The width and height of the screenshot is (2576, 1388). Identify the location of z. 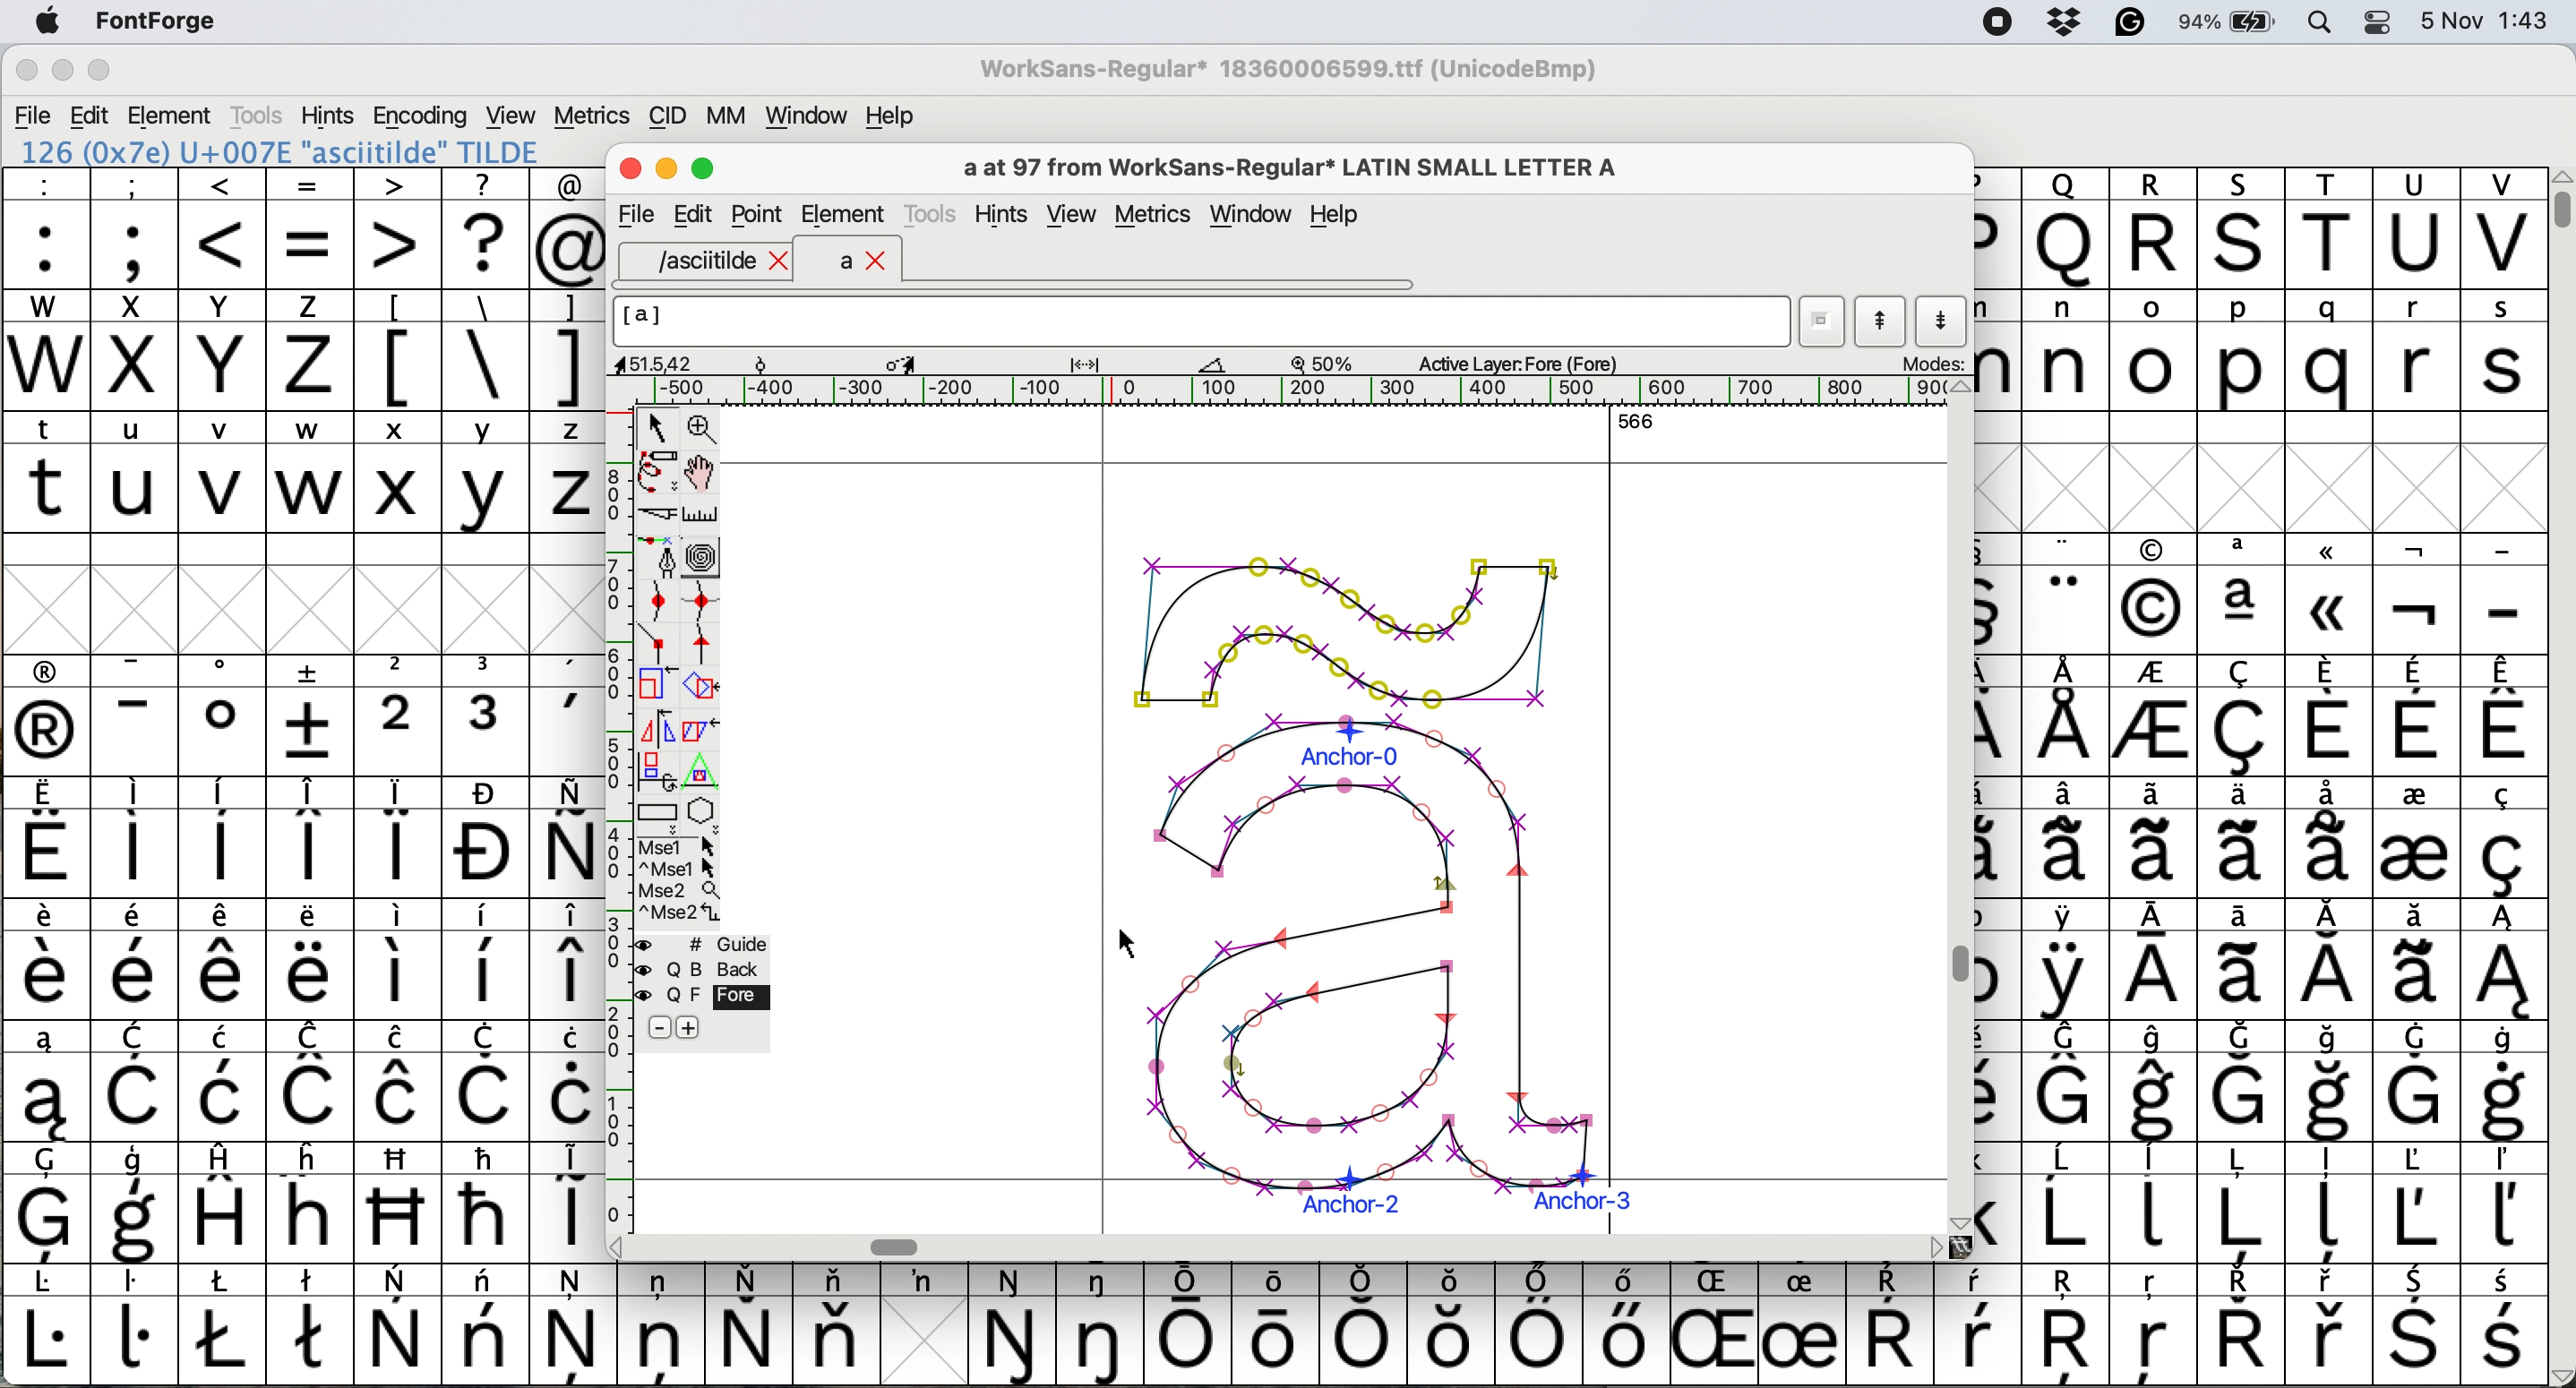
(568, 471).